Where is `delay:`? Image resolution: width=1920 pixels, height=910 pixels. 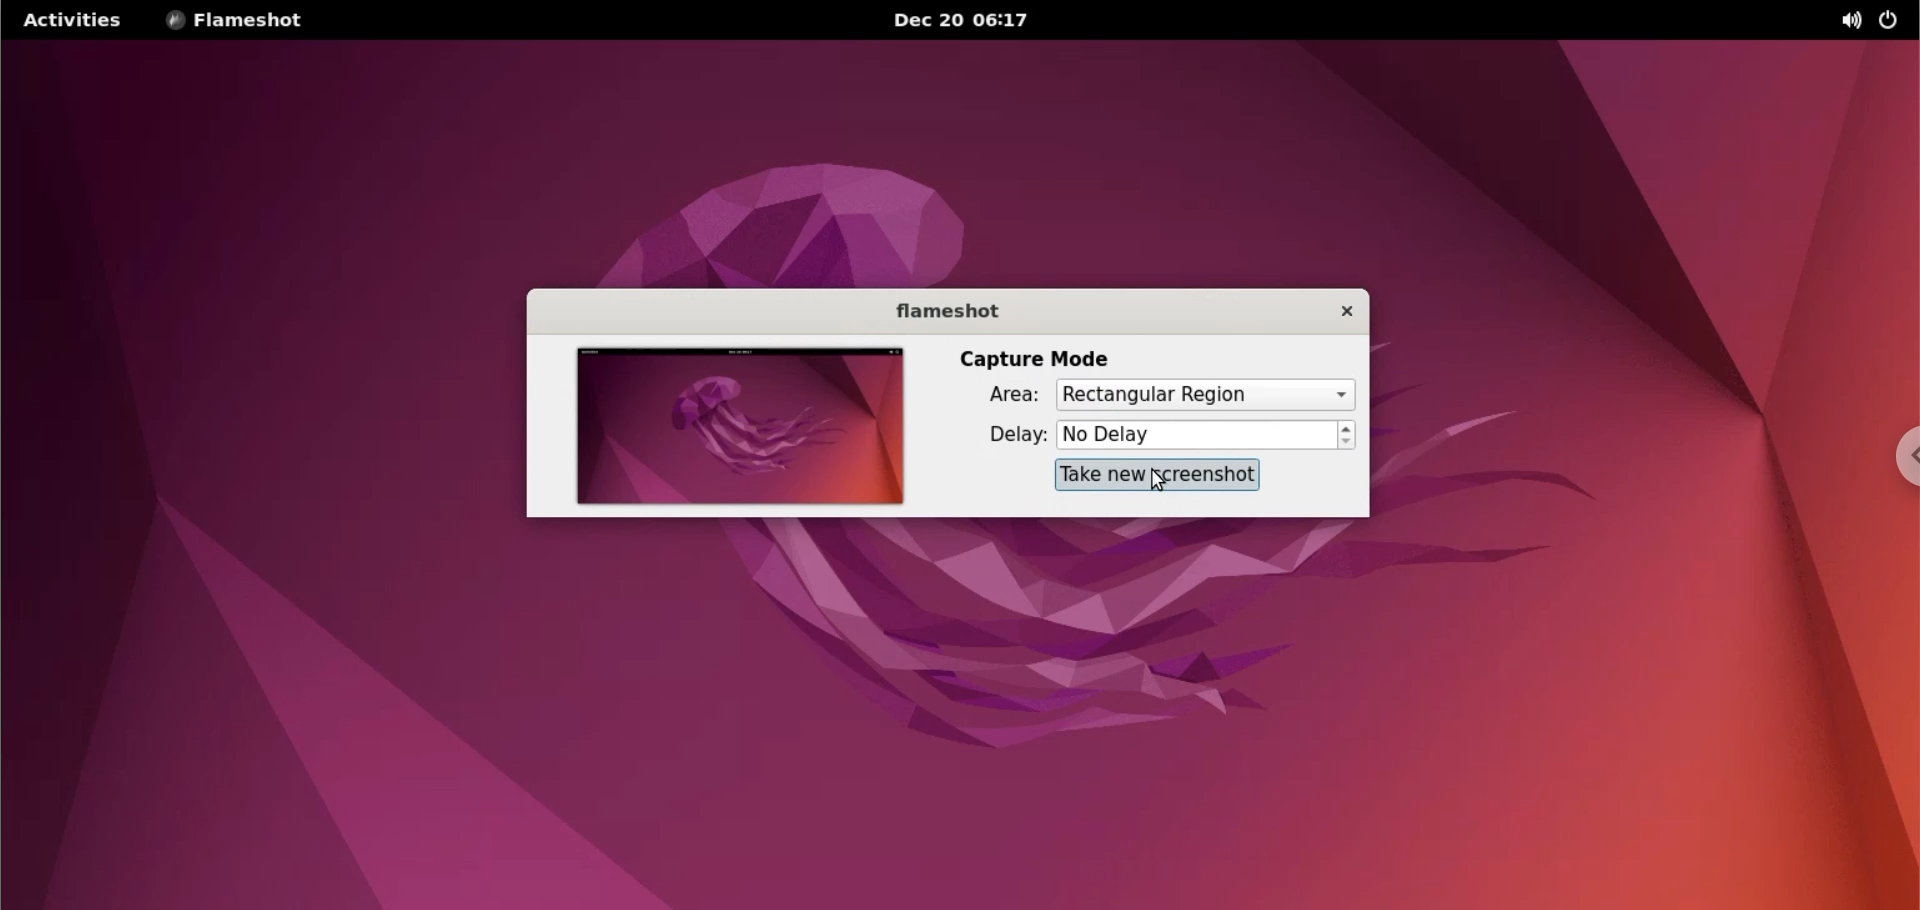
delay: is located at coordinates (1000, 437).